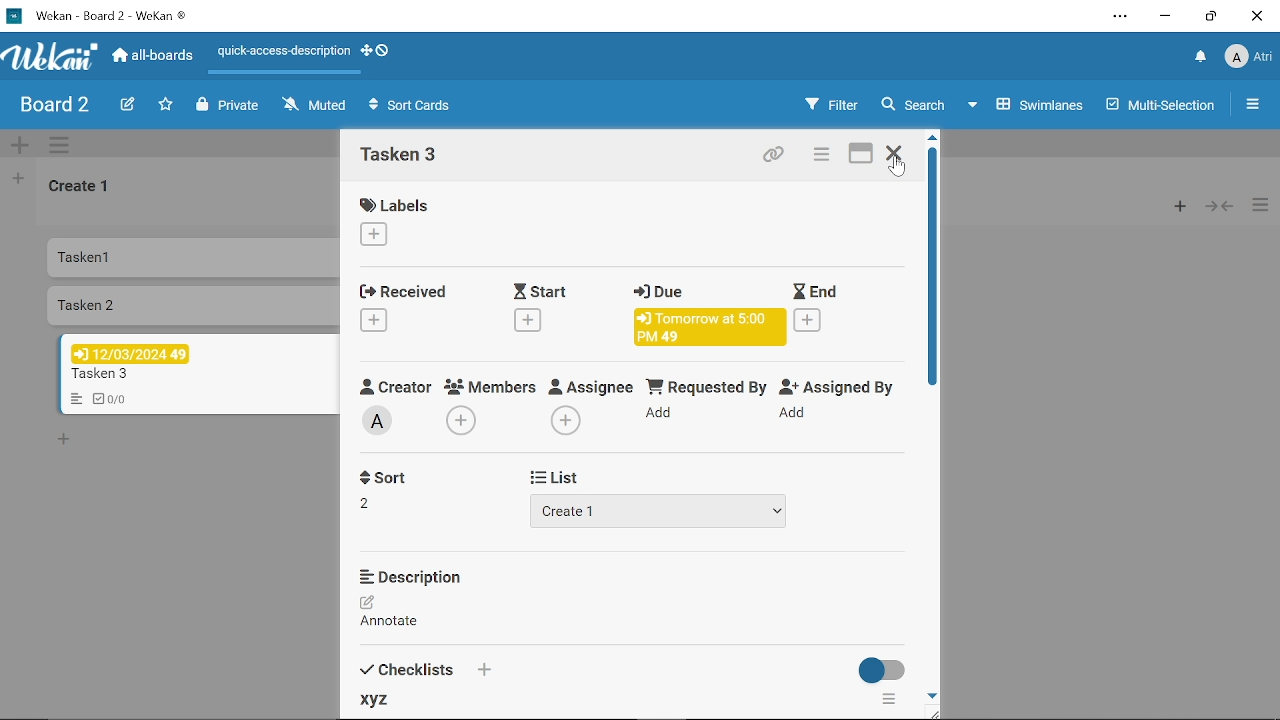  Describe the element at coordinates (100, 15) in the screenshot. I see `Wekan - Board 2 -WeKan` at that location.